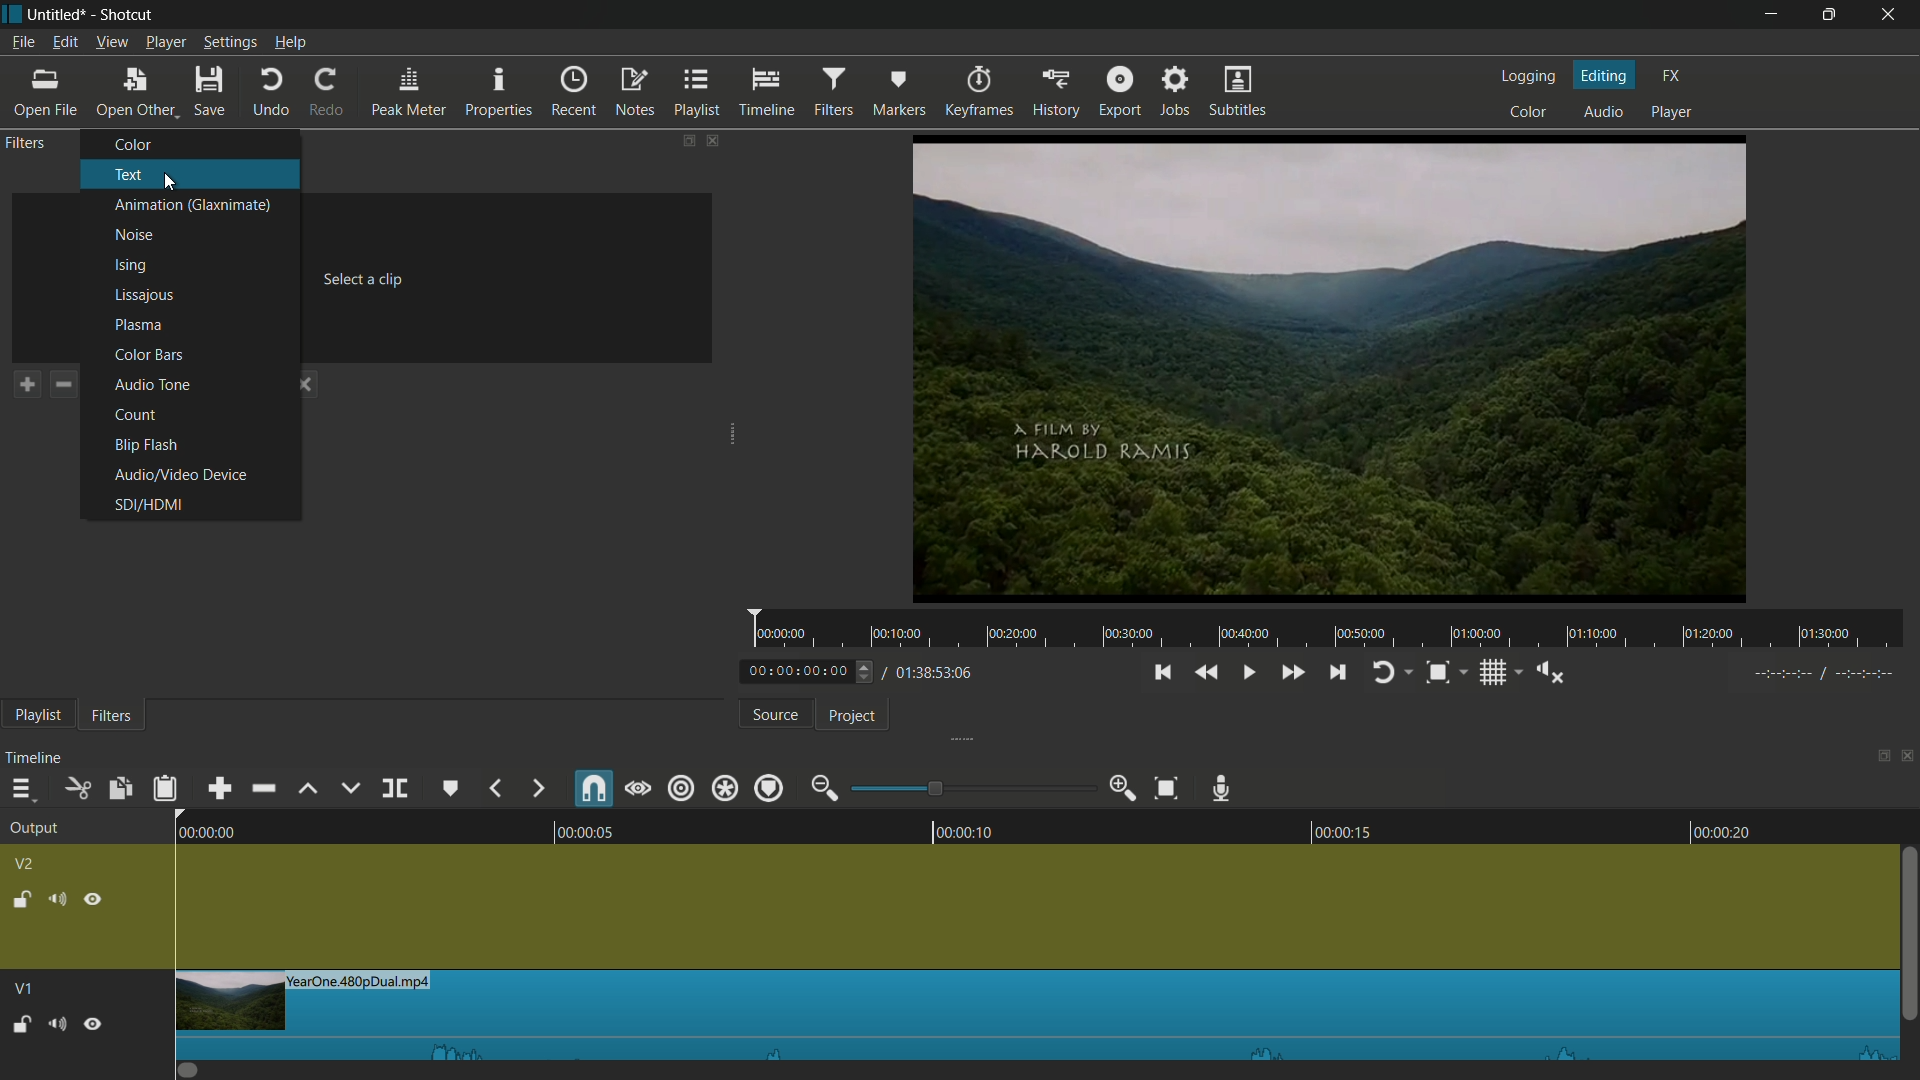 The height and width of the screenshot is (1080, 1920). I want to click on cut, so click(79, 789).